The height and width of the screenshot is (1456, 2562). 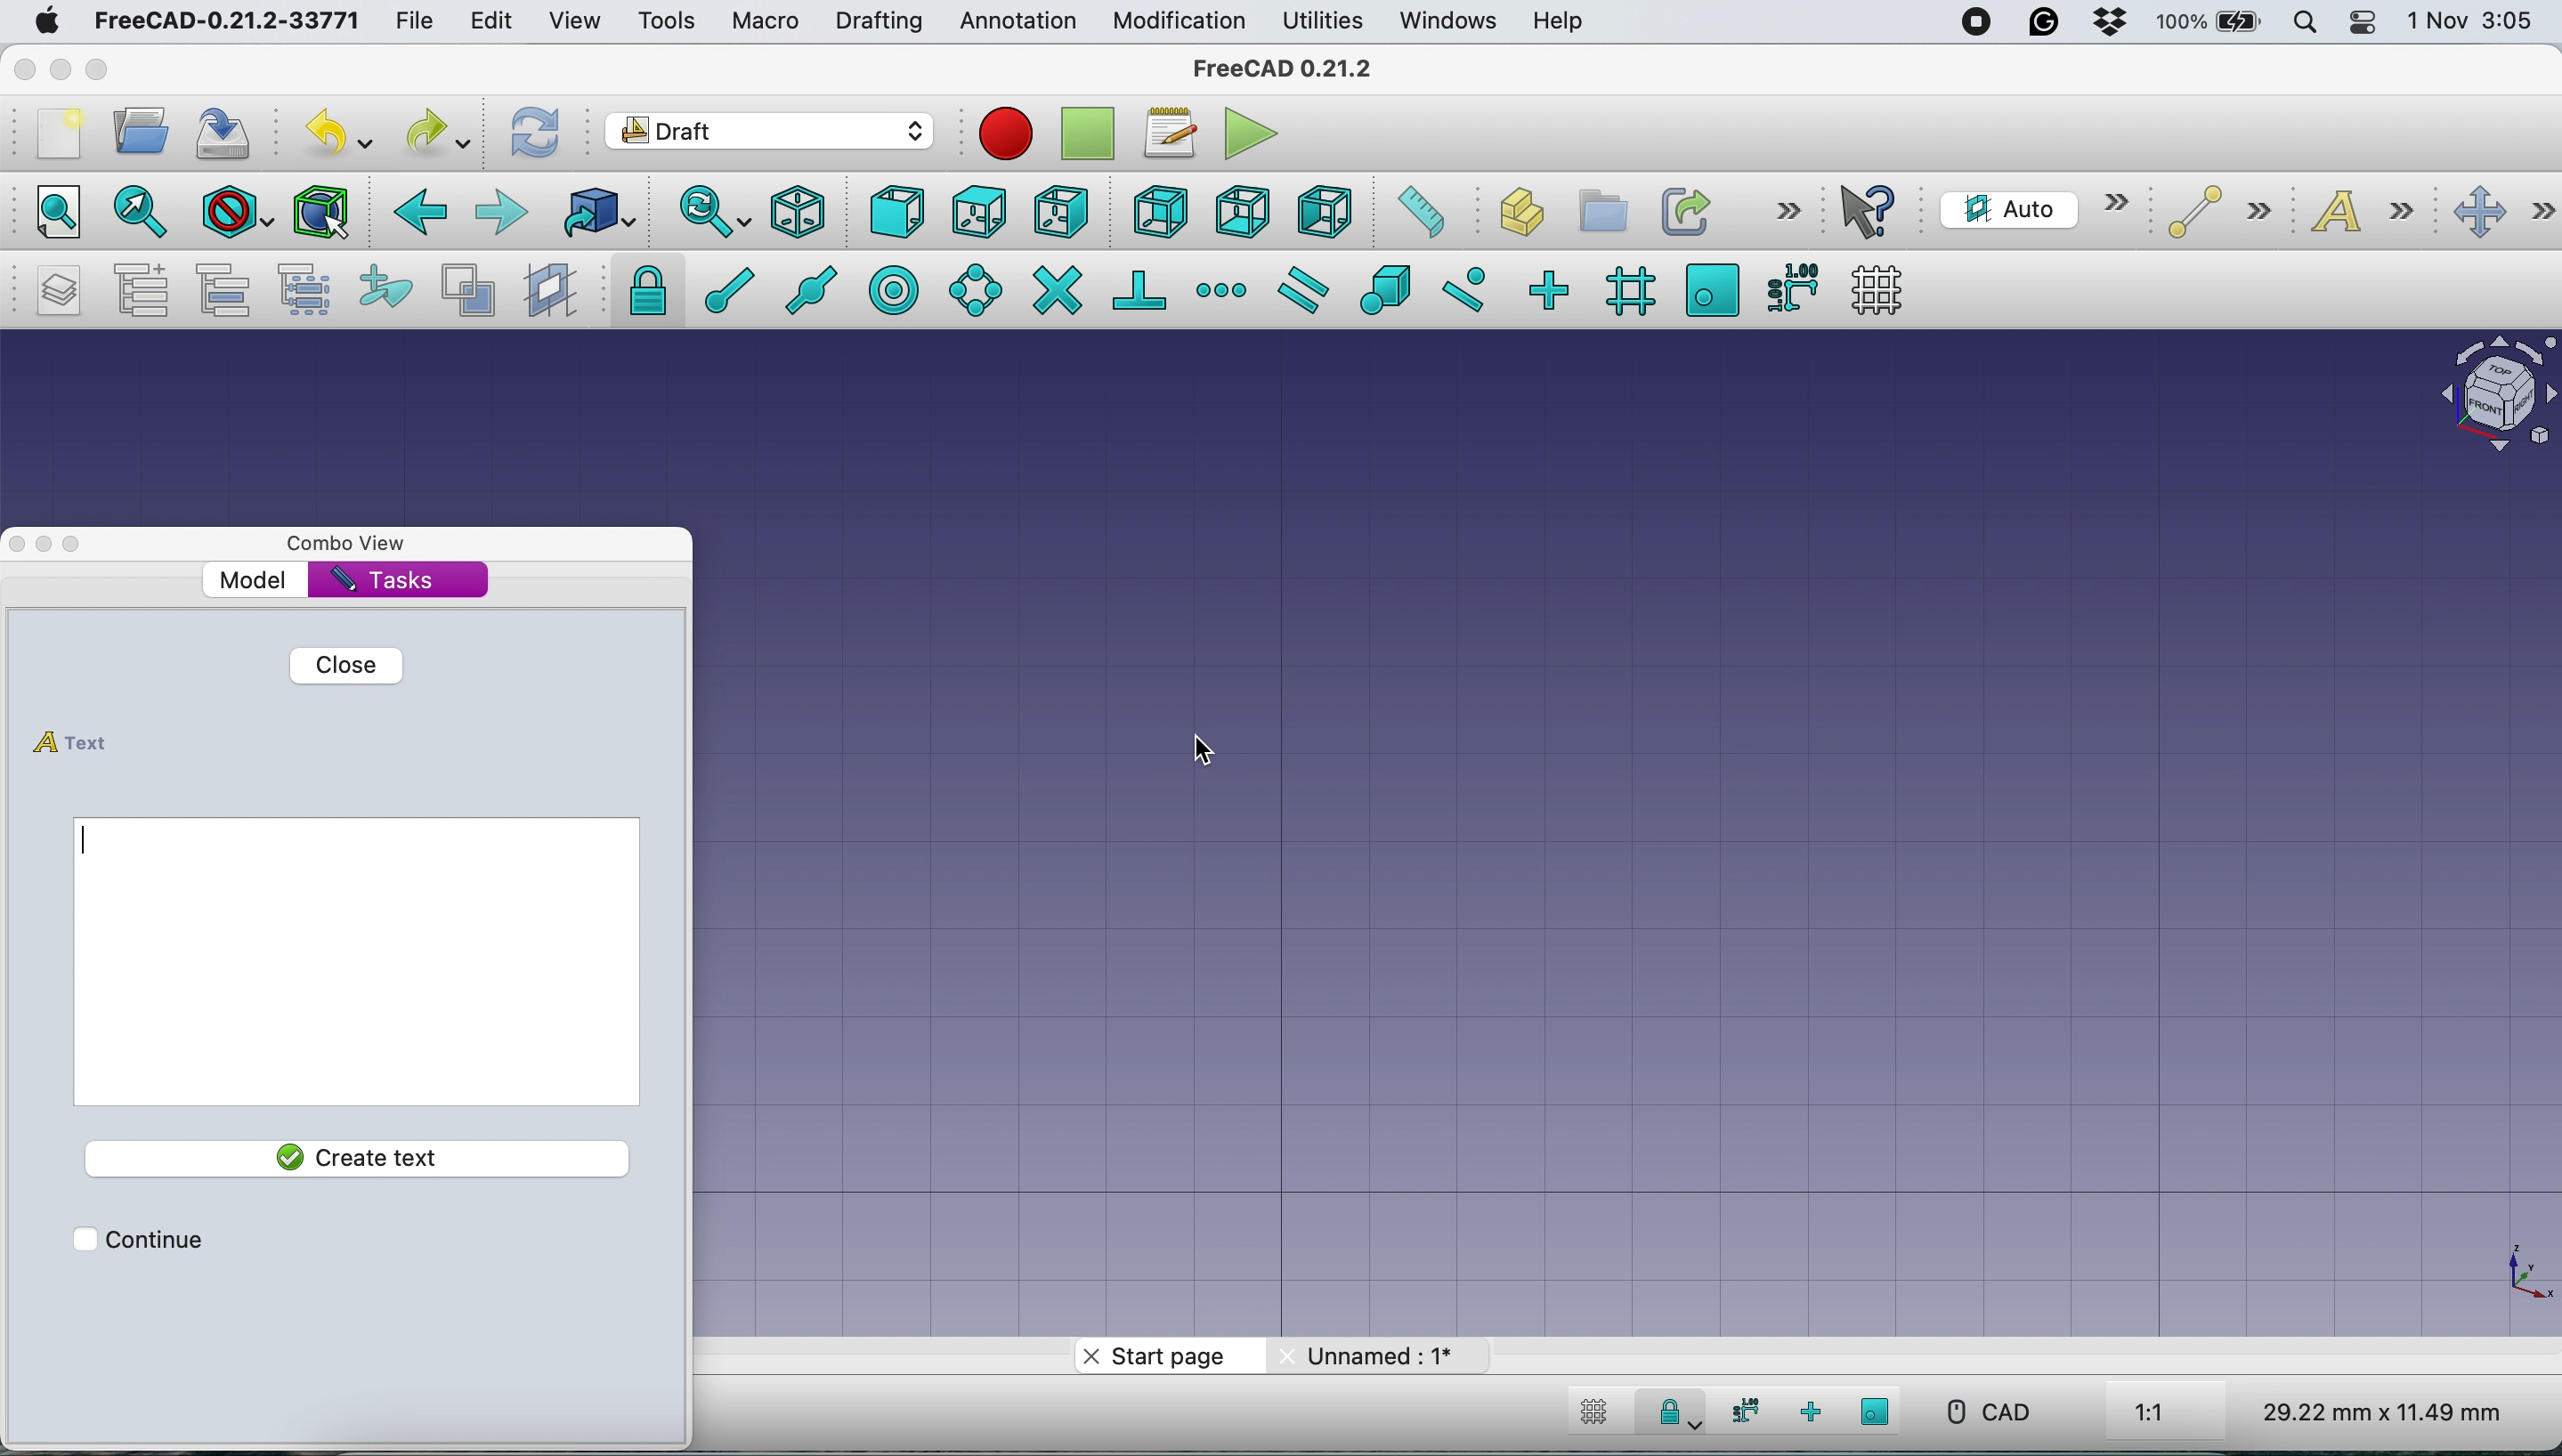 What do you see at coordinates (595, 211) in the screenshot?
I see `go to linked object` at bounding box center [595, 211].